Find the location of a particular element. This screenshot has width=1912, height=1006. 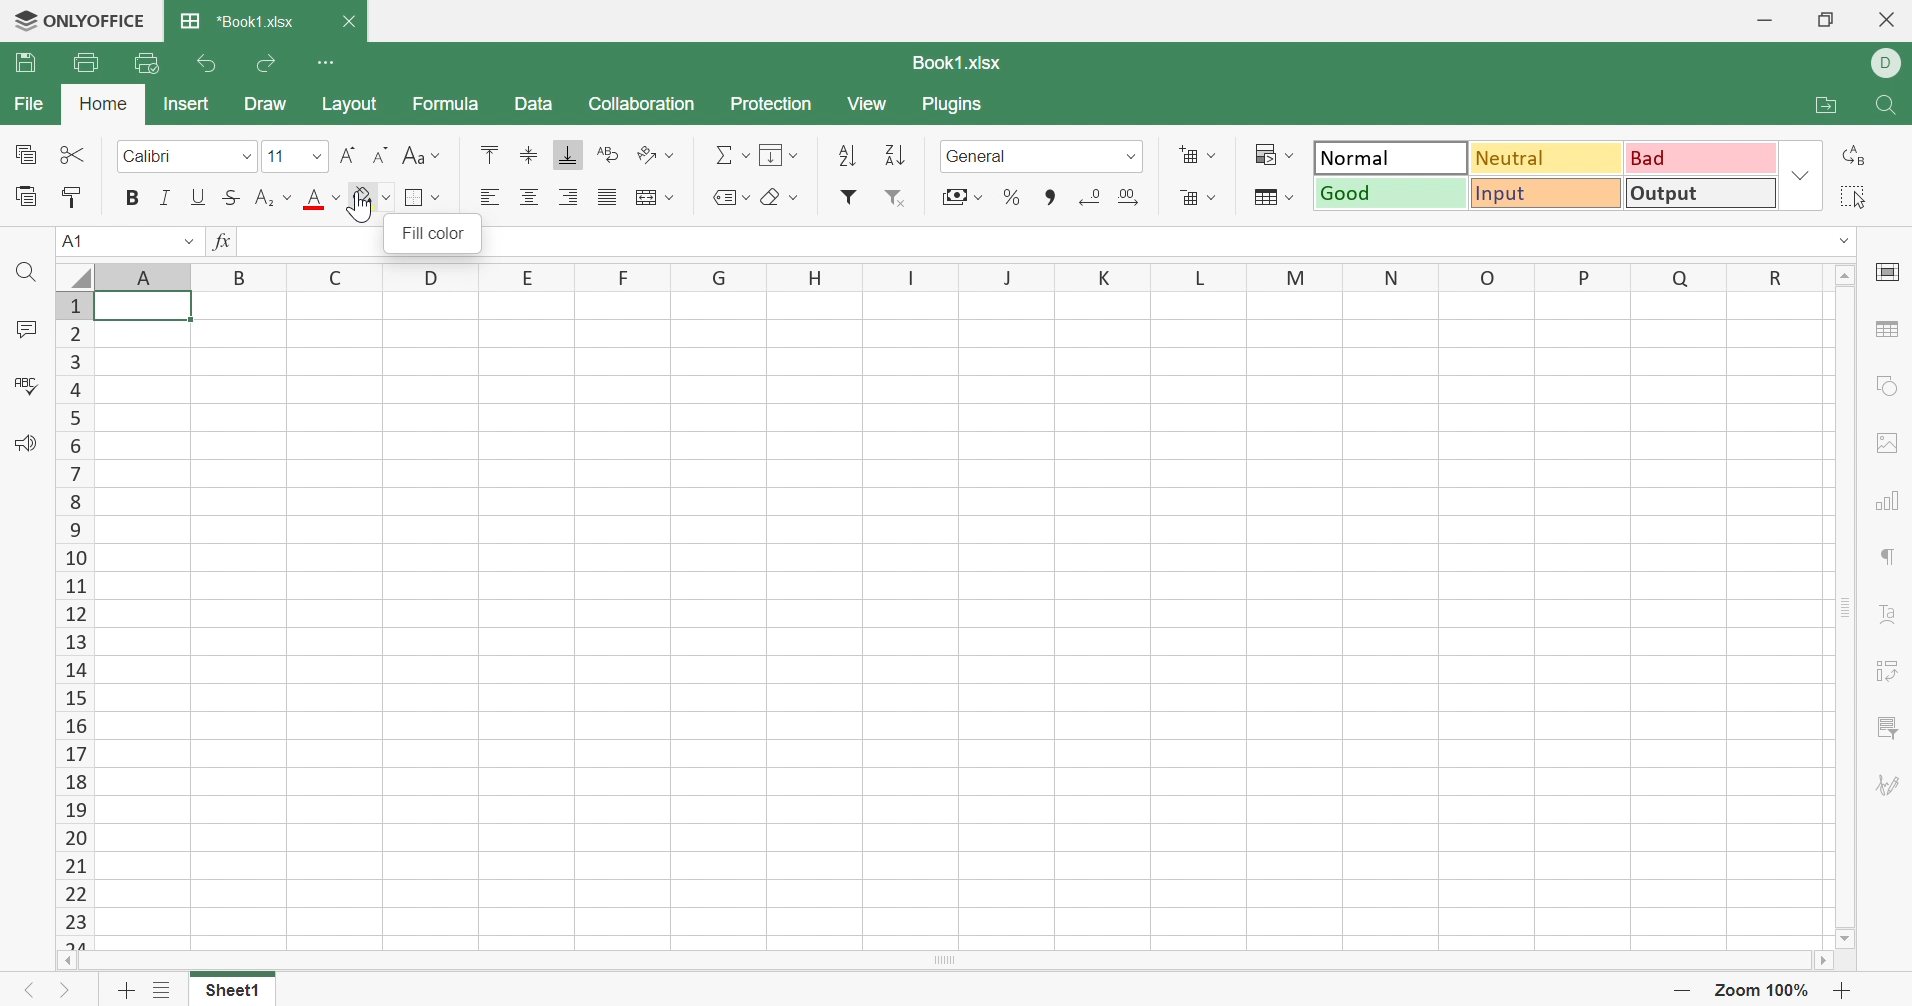

Output is located at coordinates (1704, 193).